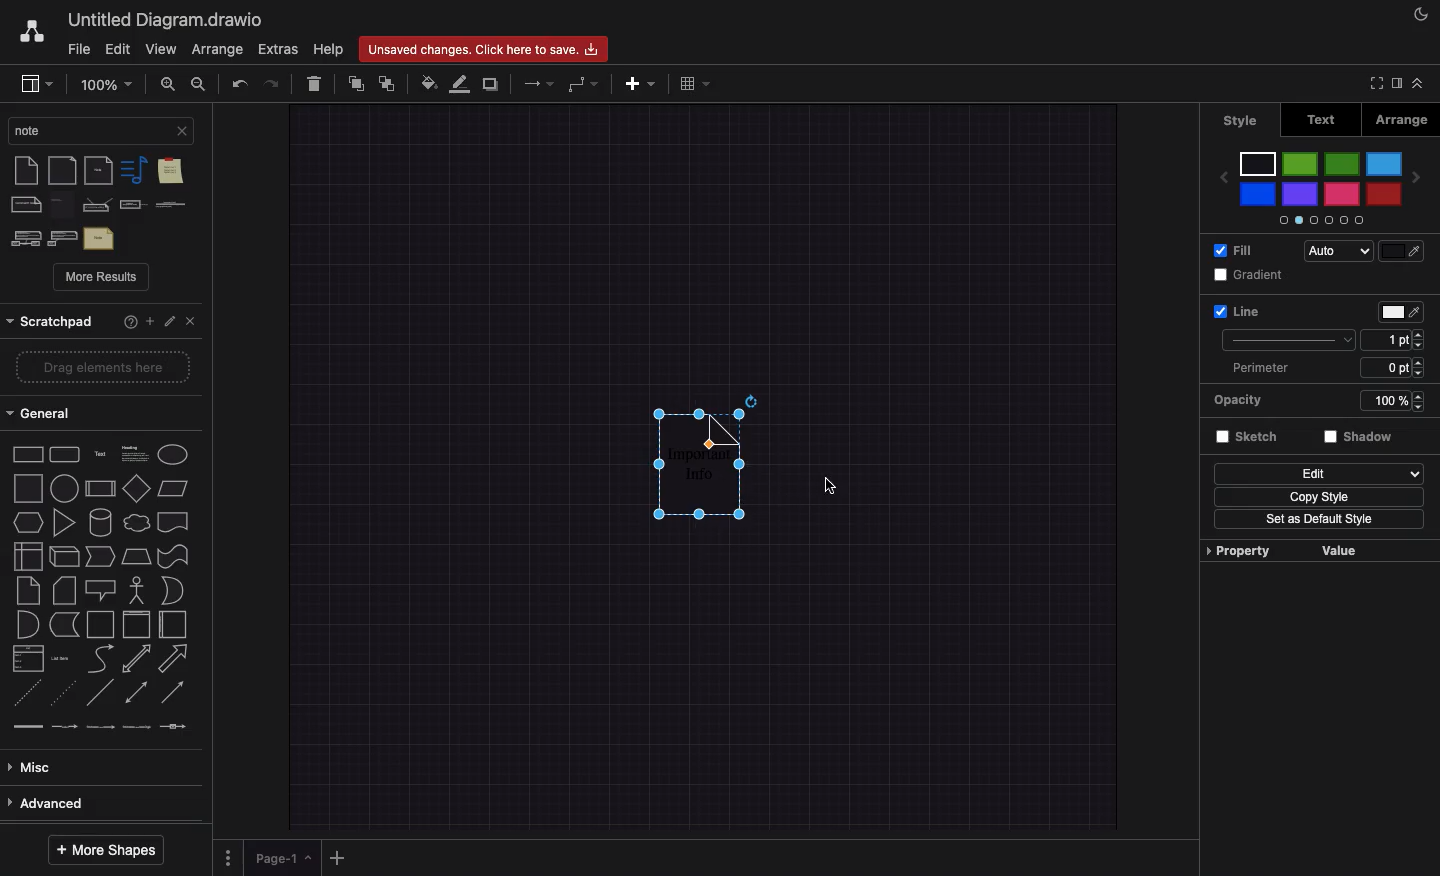 The image size is (1440, 876). I want to click on stereotype note, so click(23, 238).